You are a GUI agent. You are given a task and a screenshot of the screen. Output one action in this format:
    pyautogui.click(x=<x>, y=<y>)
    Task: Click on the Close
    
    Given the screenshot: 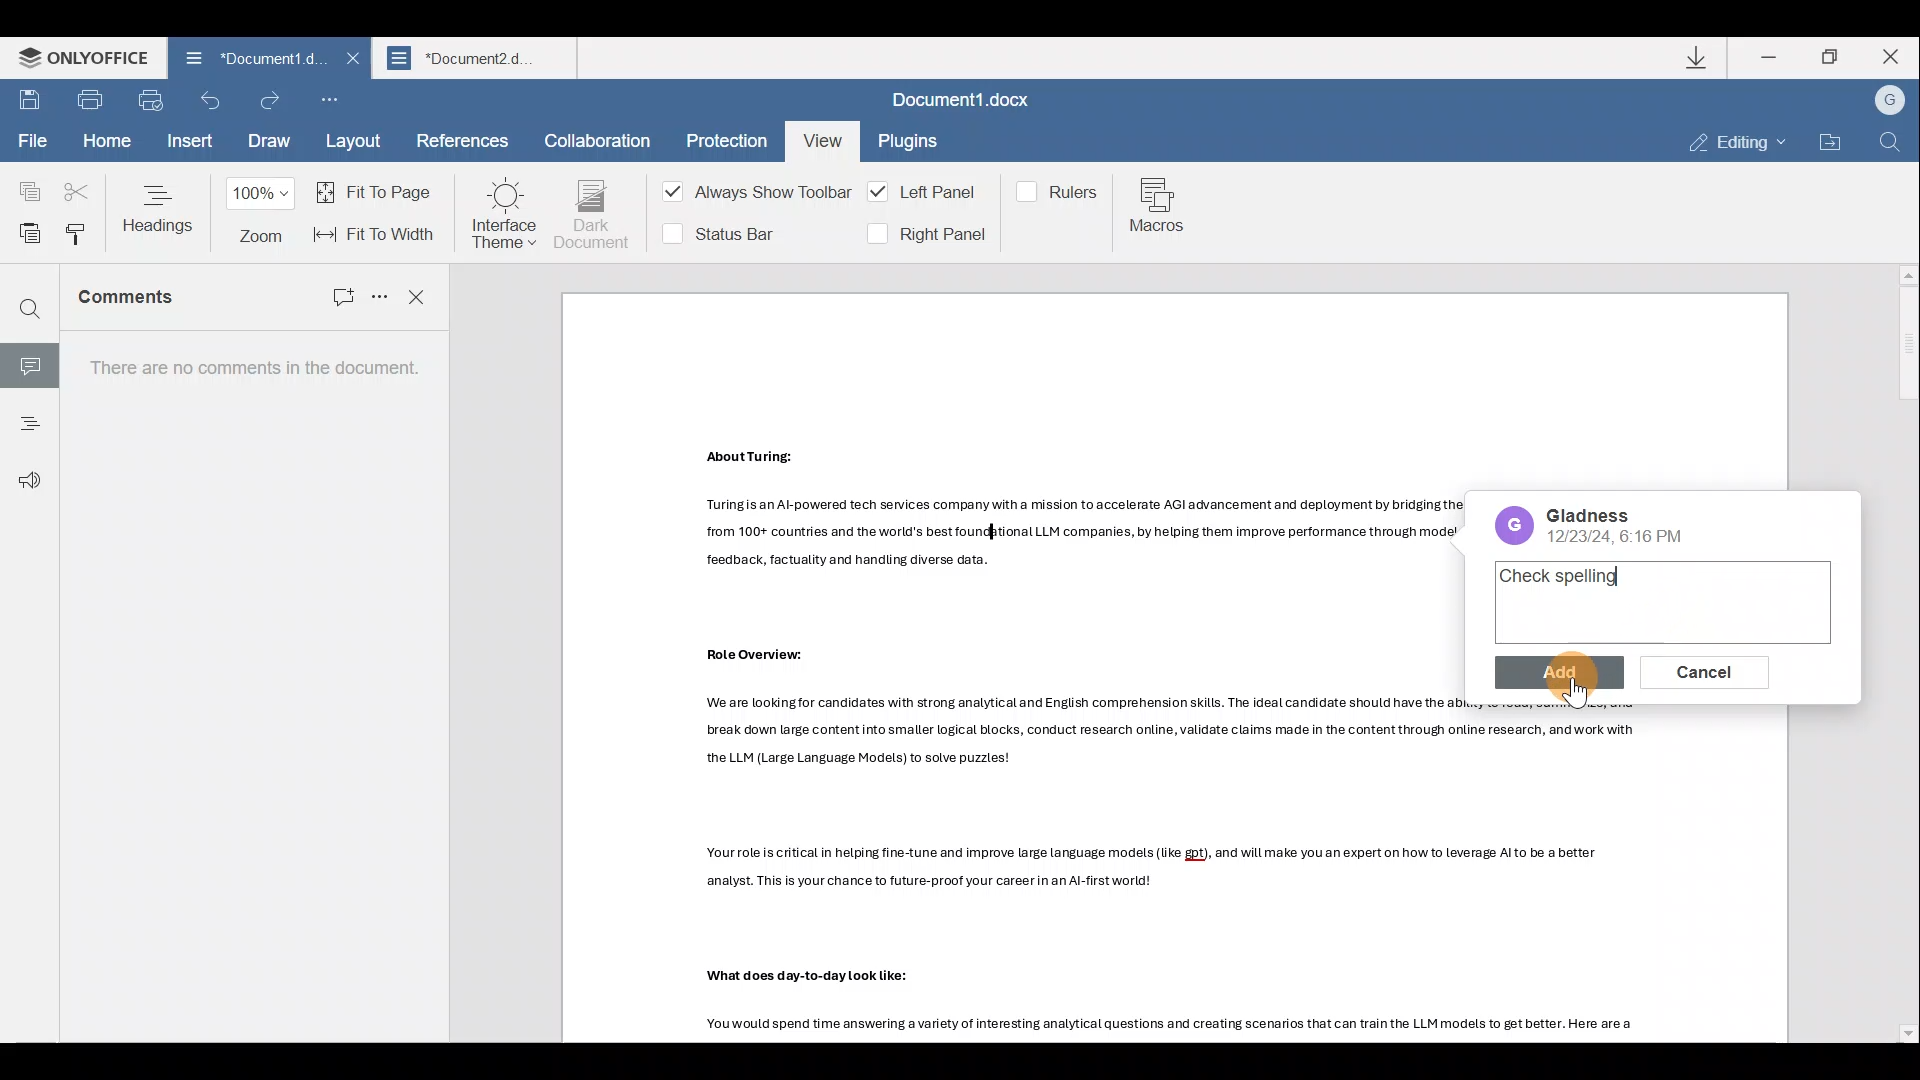 What is the action you would take?
    pyautogui.click(x=1898, y=59)
    